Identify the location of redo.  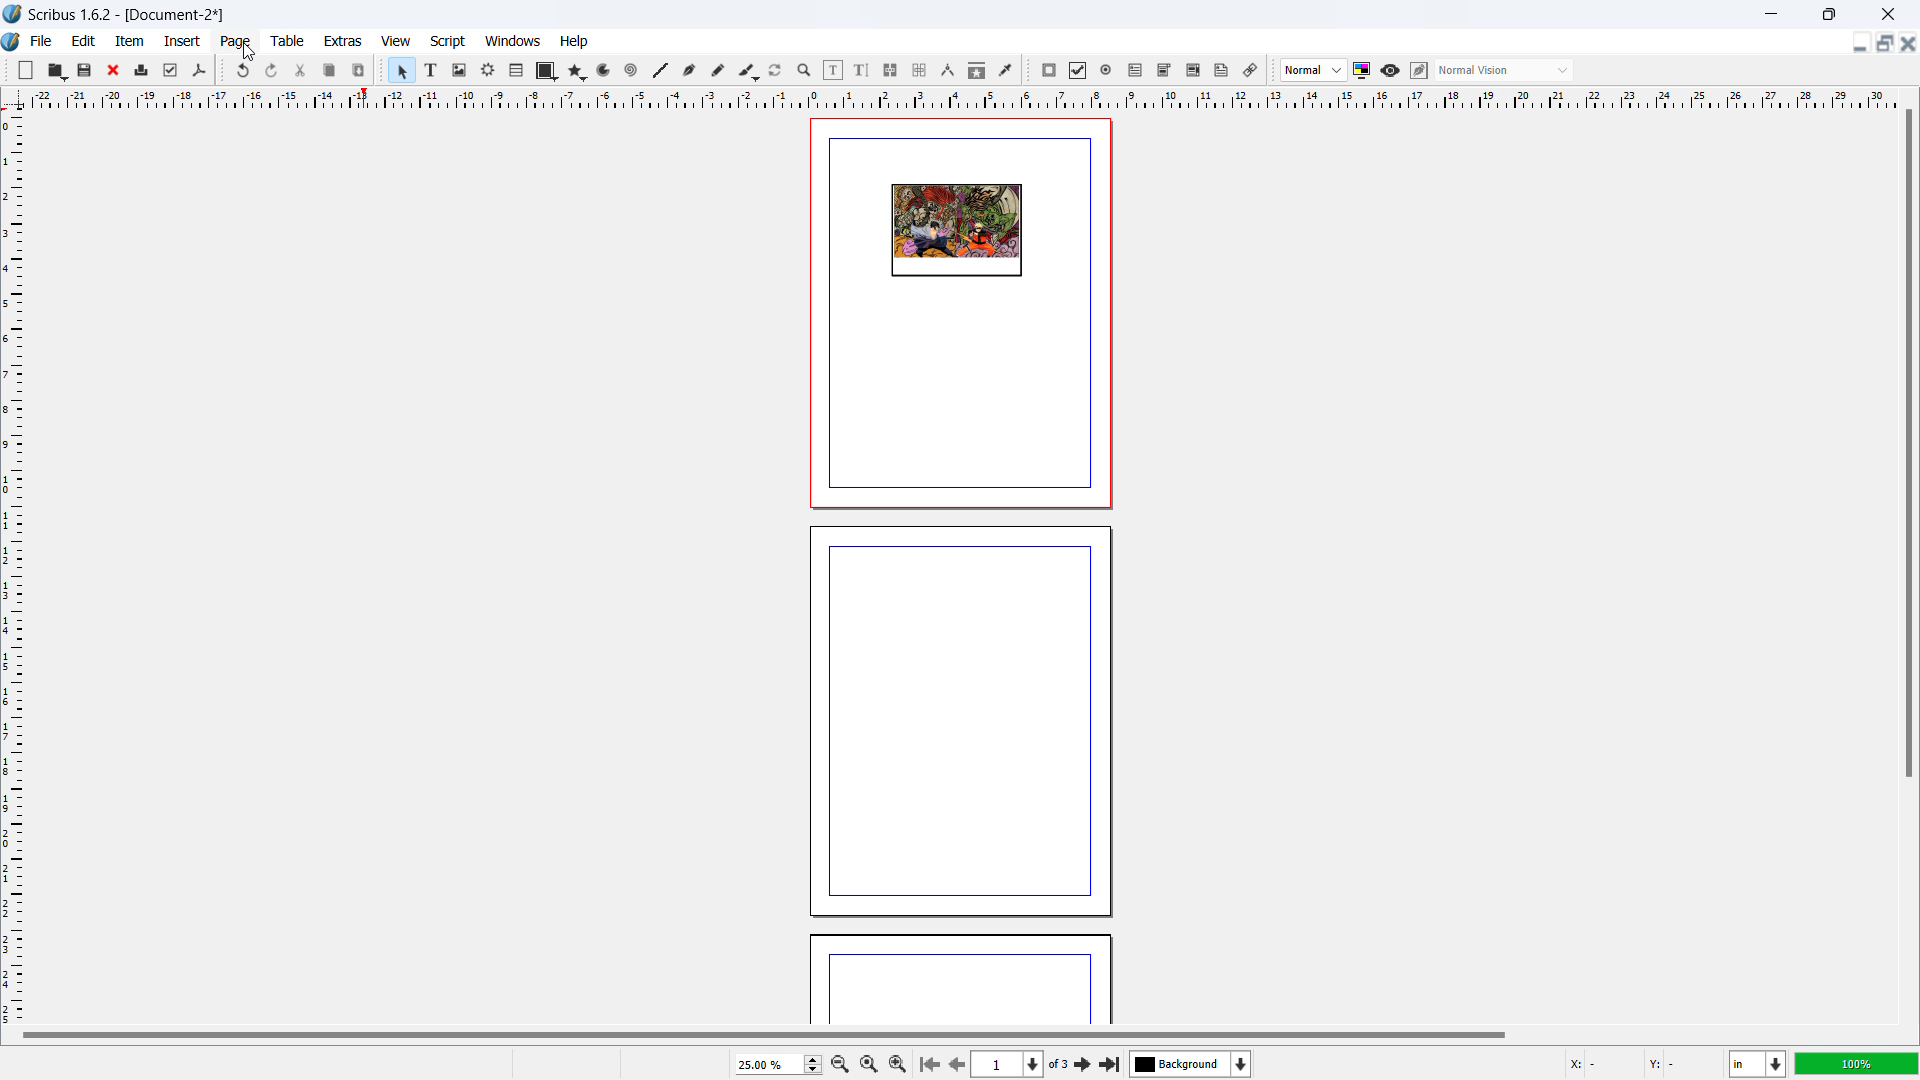
(272, 71).